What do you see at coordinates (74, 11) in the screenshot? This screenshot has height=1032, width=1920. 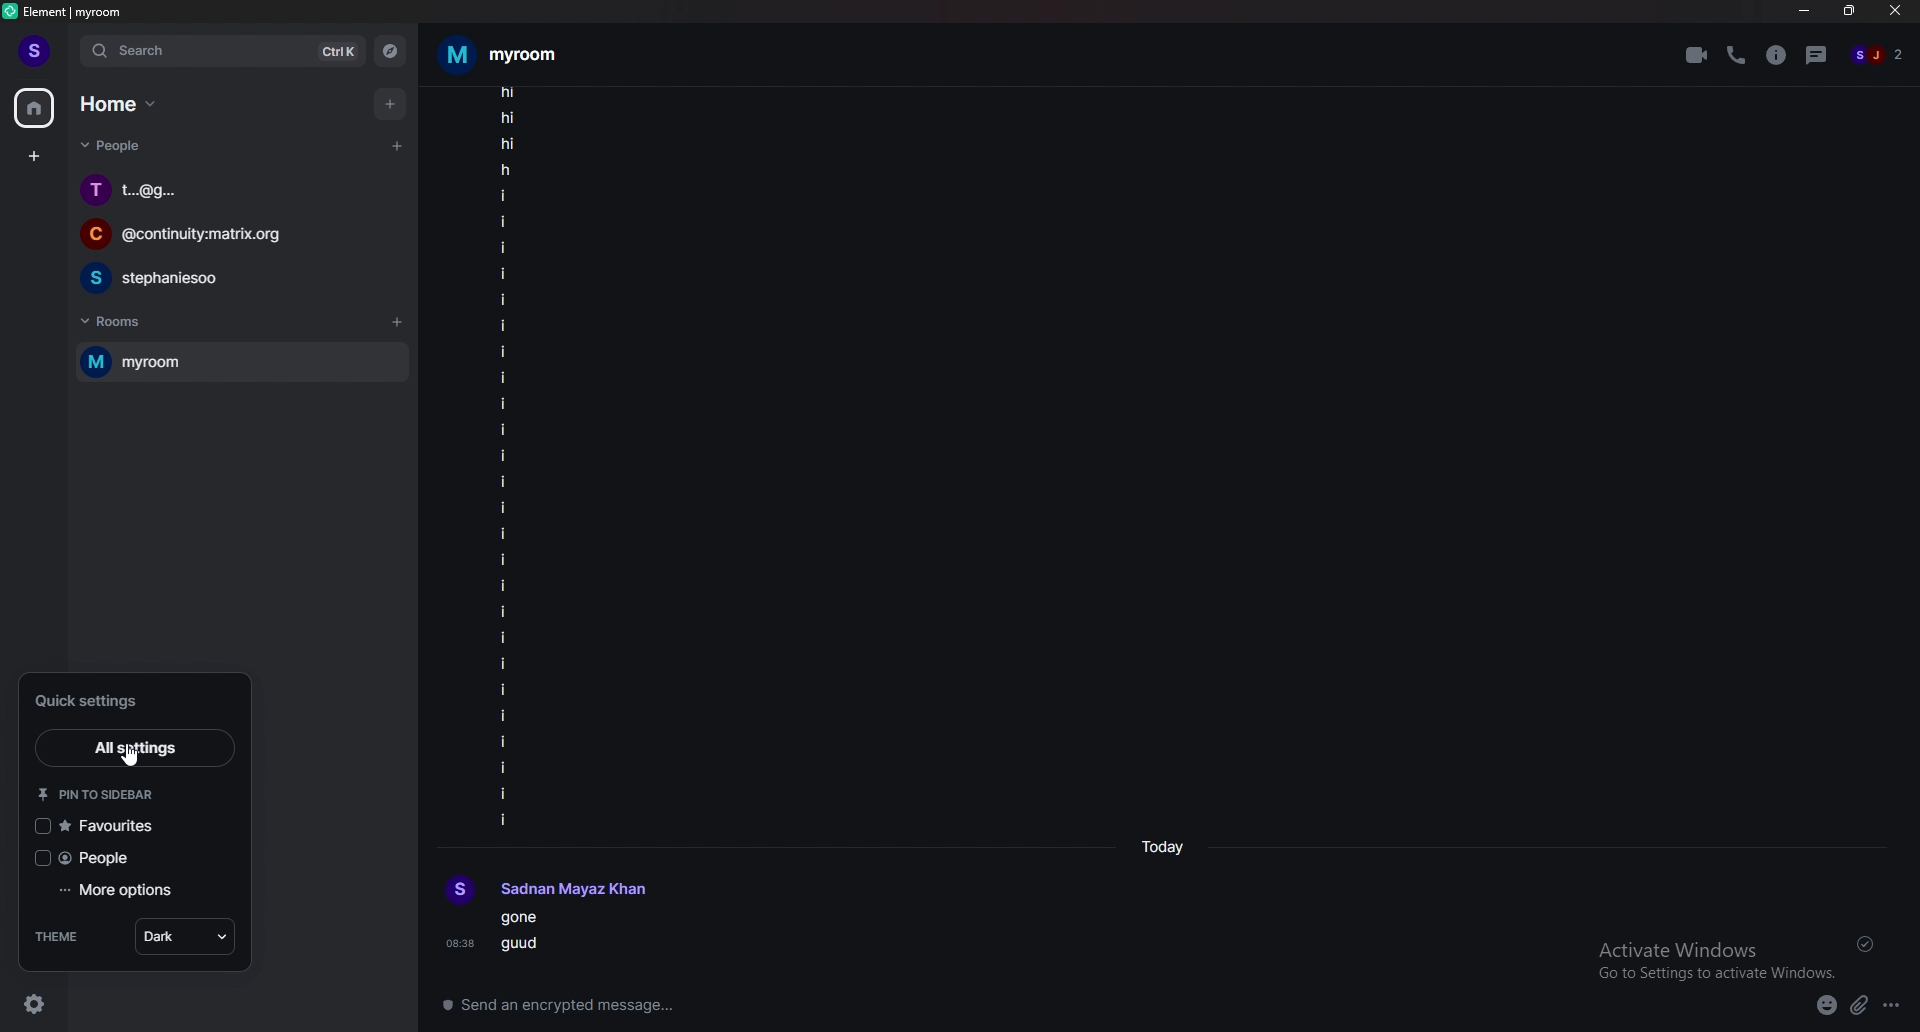 I see `title` at bounding box center [74, 11].